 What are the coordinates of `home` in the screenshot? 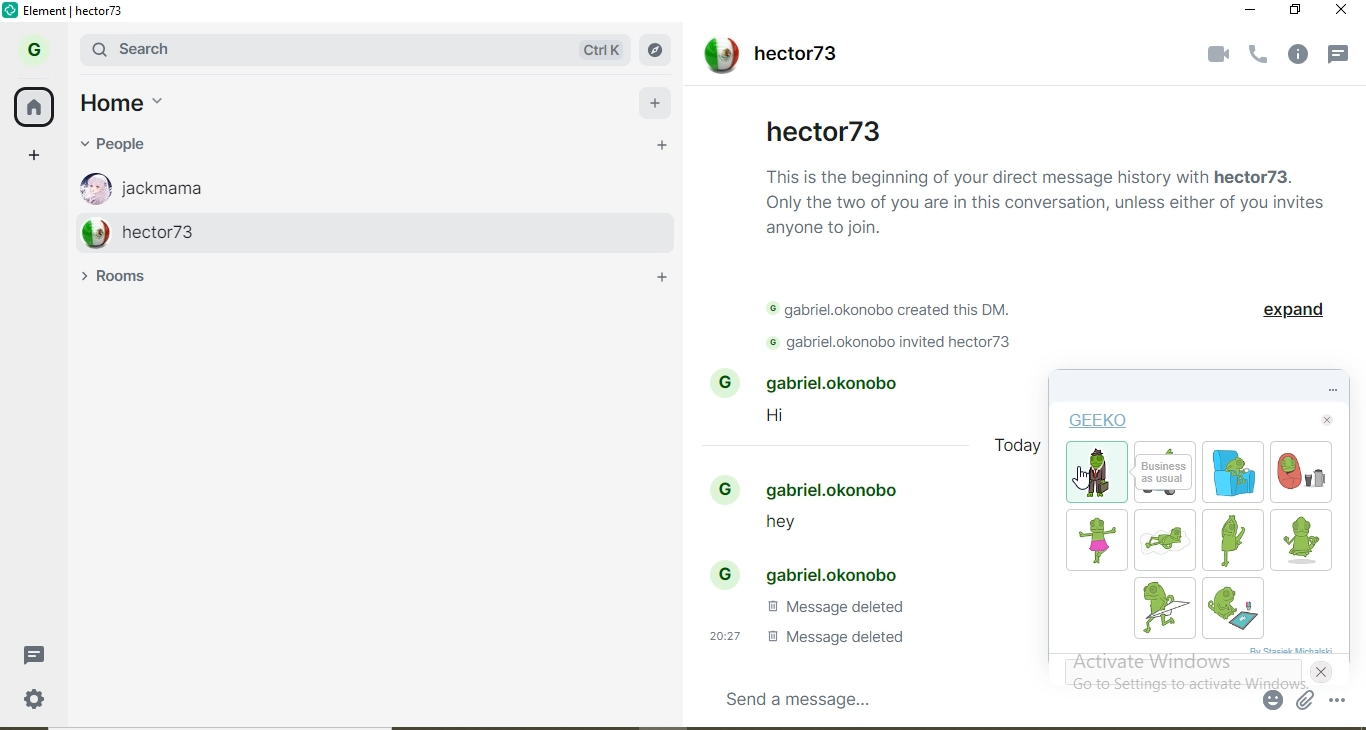 It's located at (35, 104).